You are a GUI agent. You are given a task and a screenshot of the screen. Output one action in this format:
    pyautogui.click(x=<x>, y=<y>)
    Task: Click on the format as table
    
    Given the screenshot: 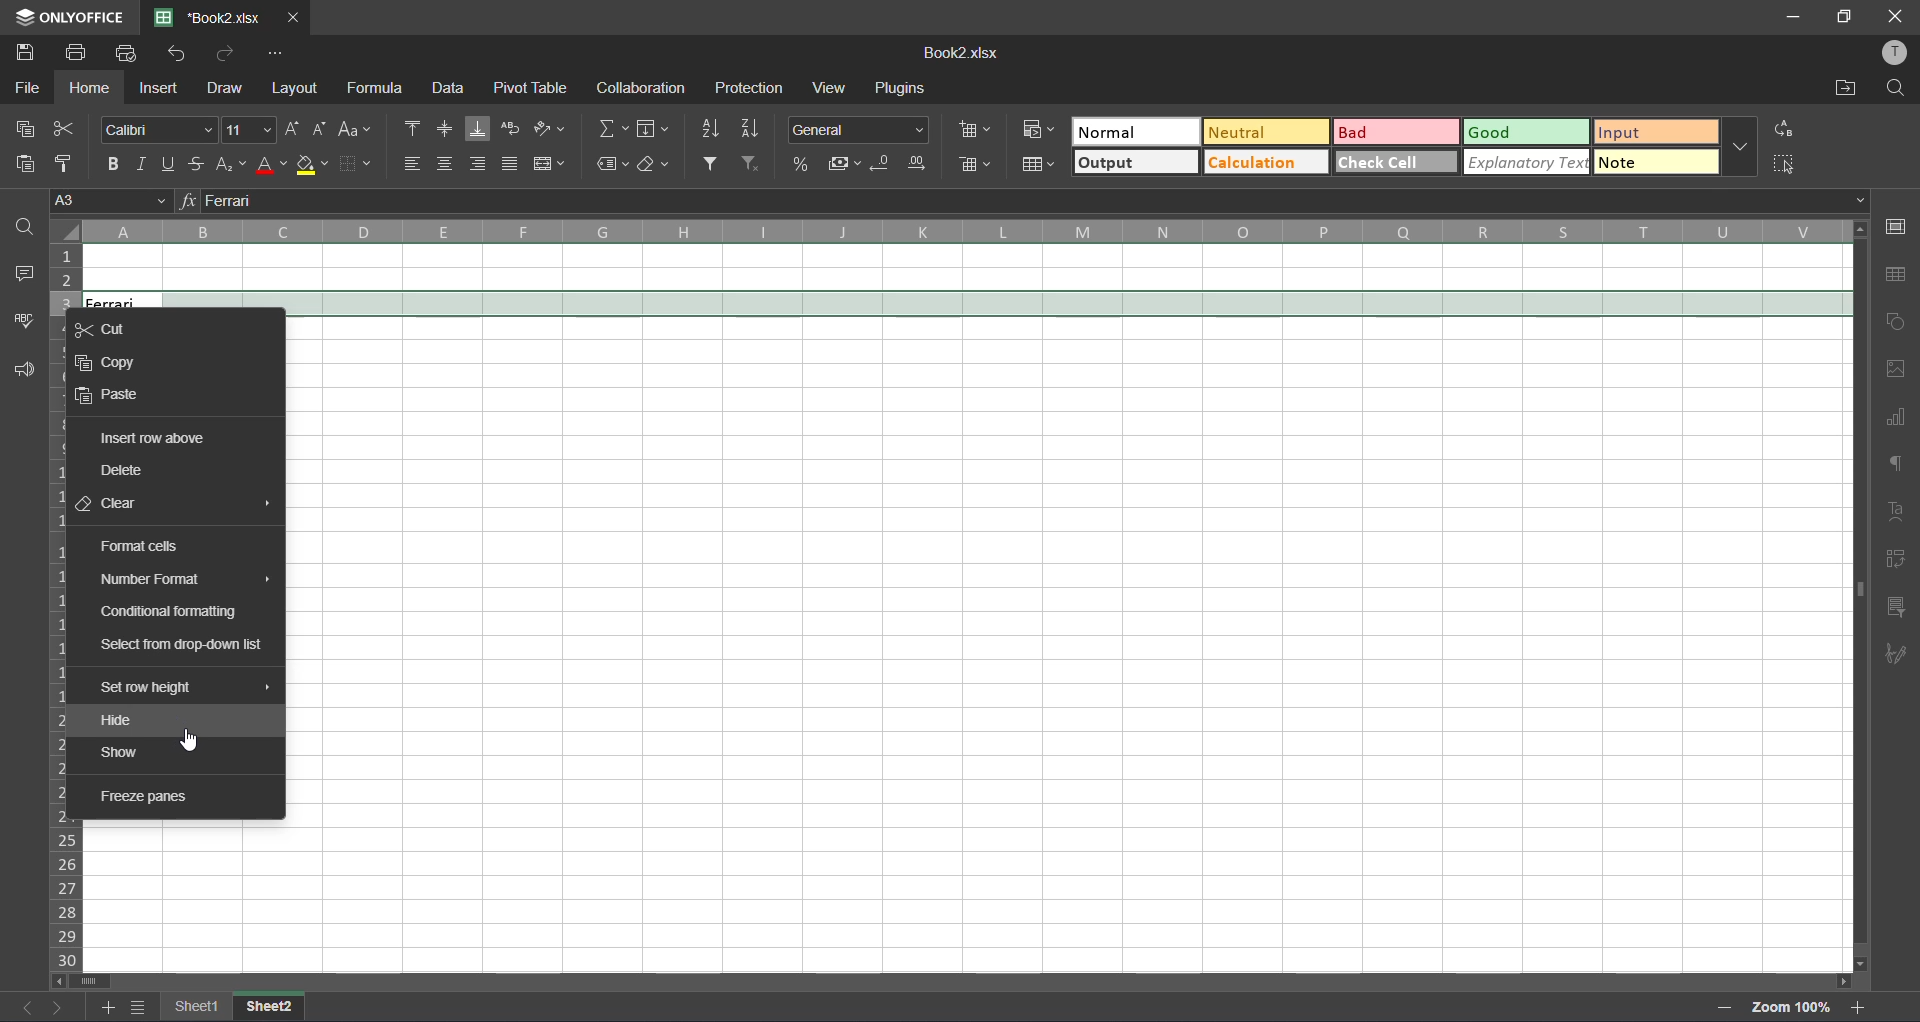 What is the action you would take?
    pyautogui.click(x=1039, y=165)
    